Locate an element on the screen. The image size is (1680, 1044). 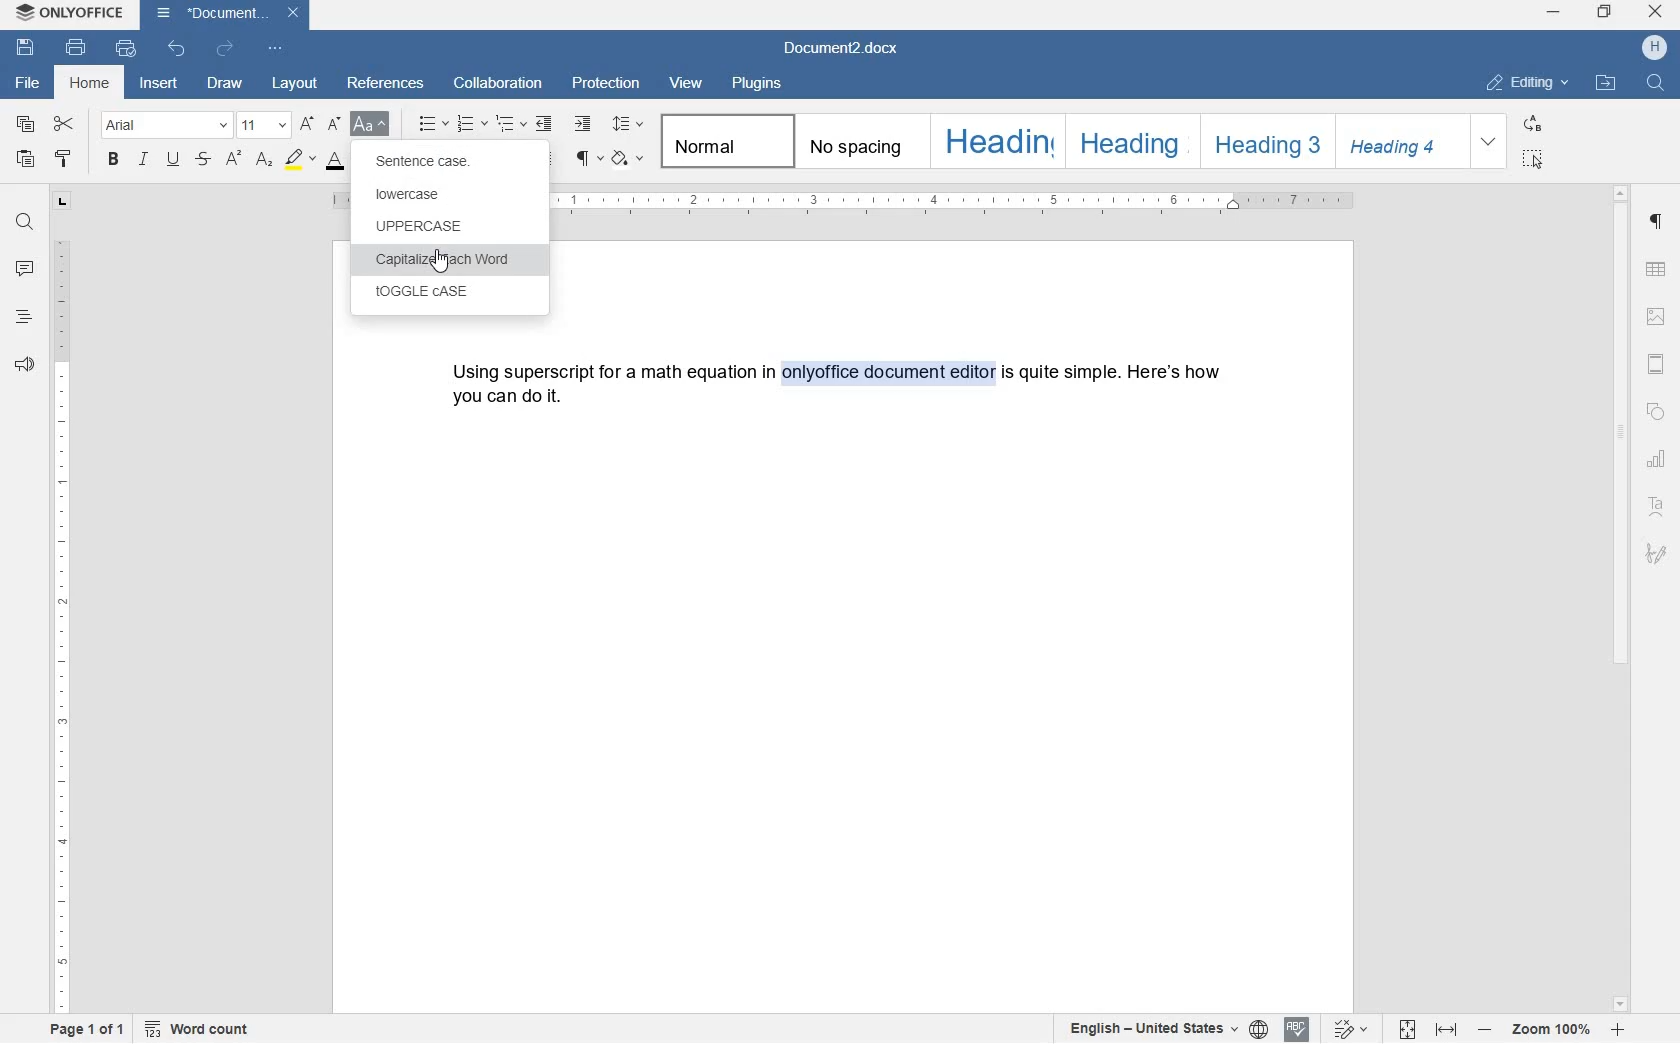
cut is located at coordinates (65, 123).